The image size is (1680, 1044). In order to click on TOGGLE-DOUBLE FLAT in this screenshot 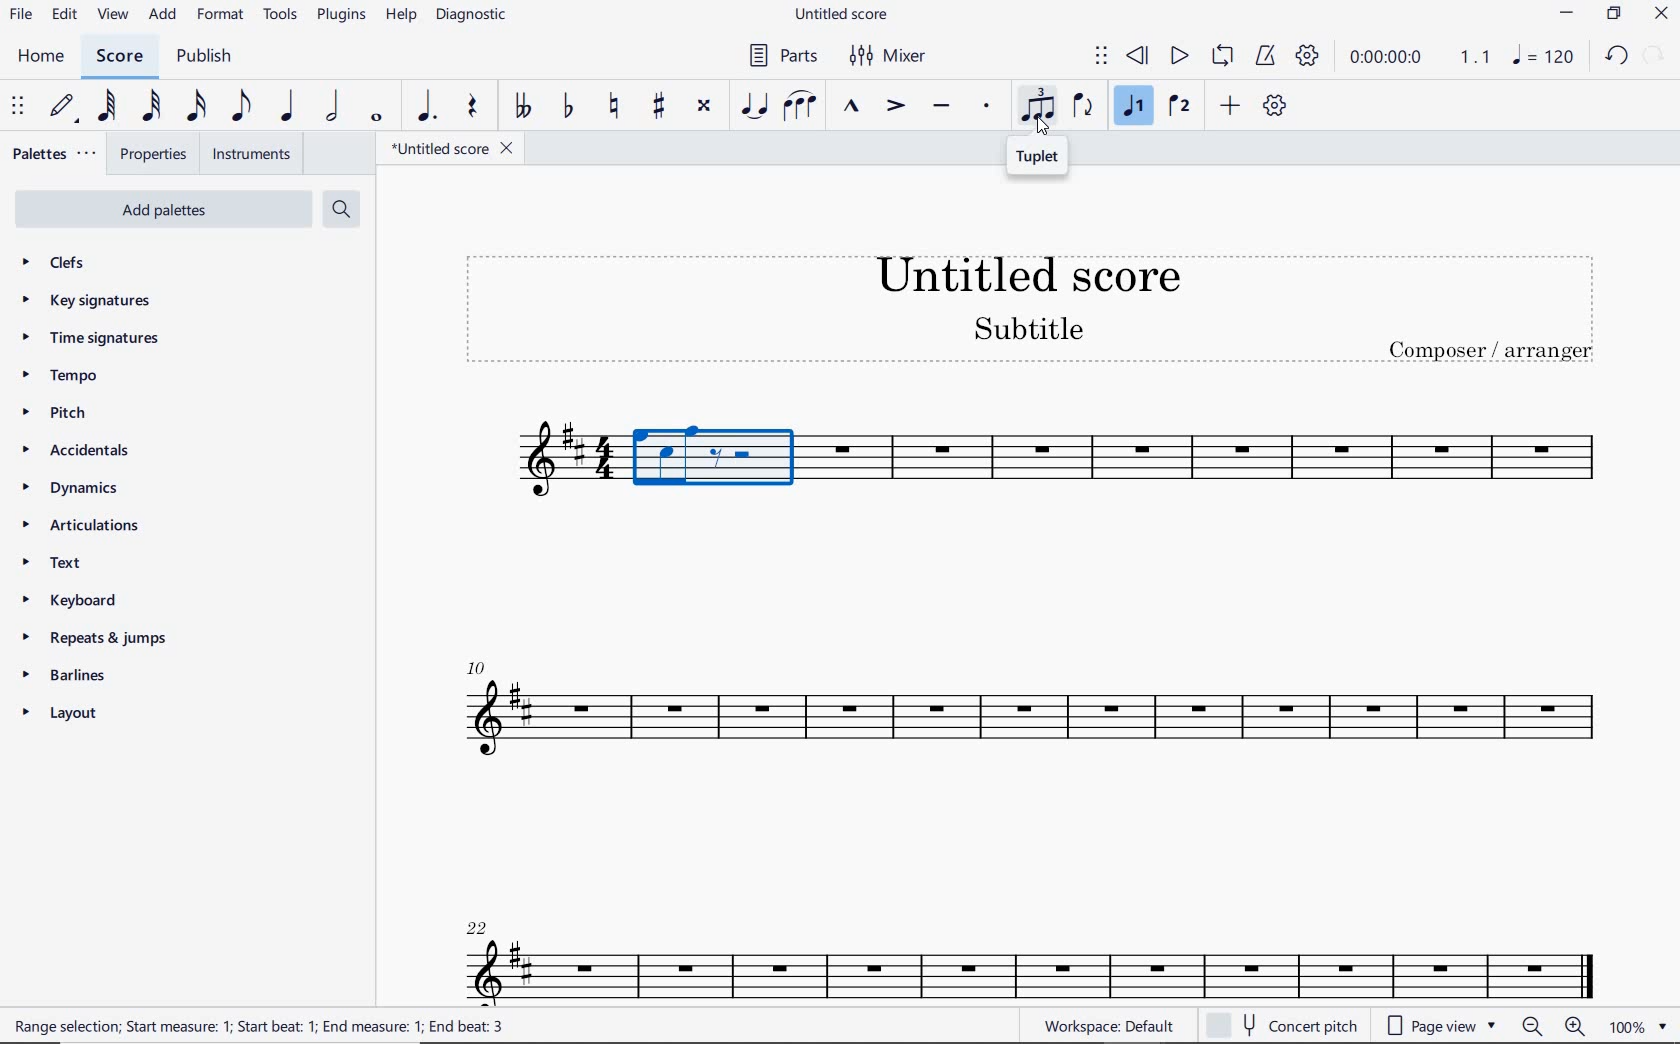, I will do `click(523, 104)`.